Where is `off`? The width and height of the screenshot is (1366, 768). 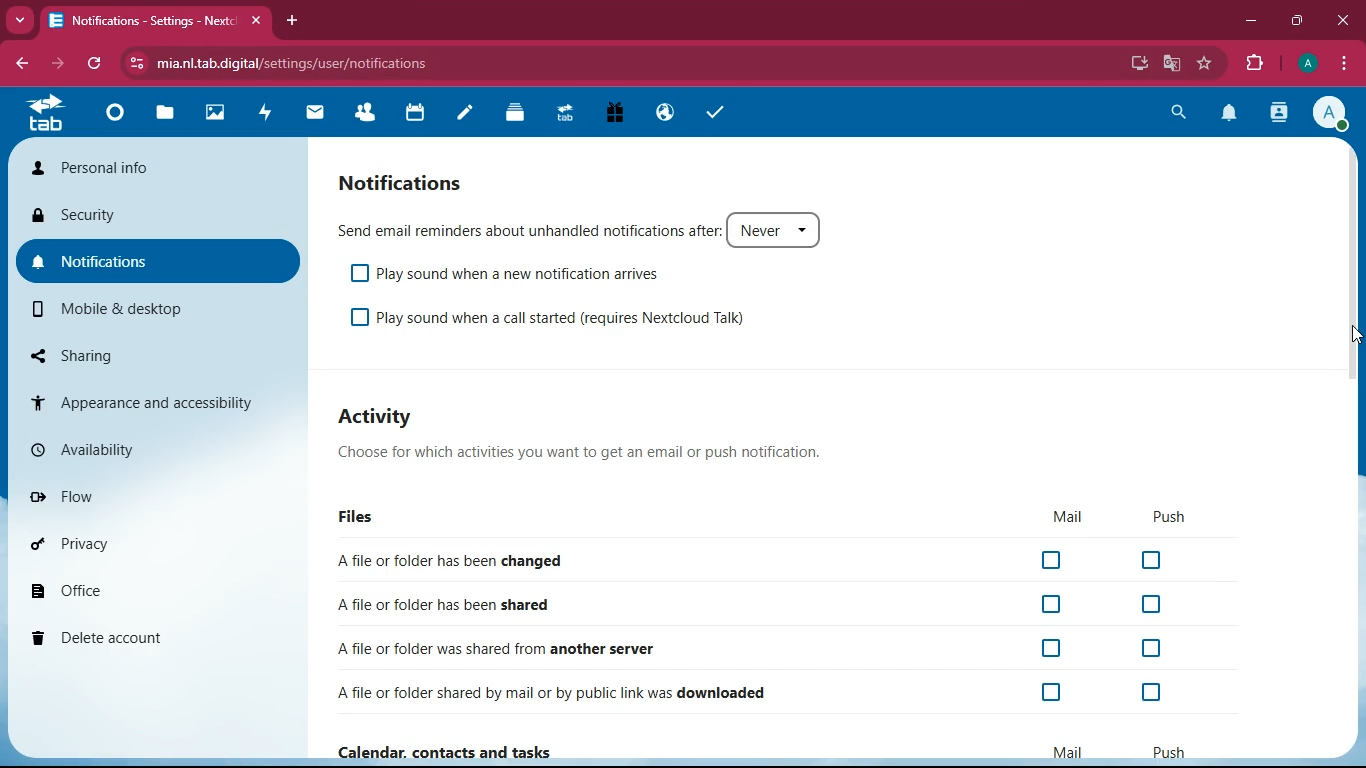 off is located at coordinates (1153, 693).